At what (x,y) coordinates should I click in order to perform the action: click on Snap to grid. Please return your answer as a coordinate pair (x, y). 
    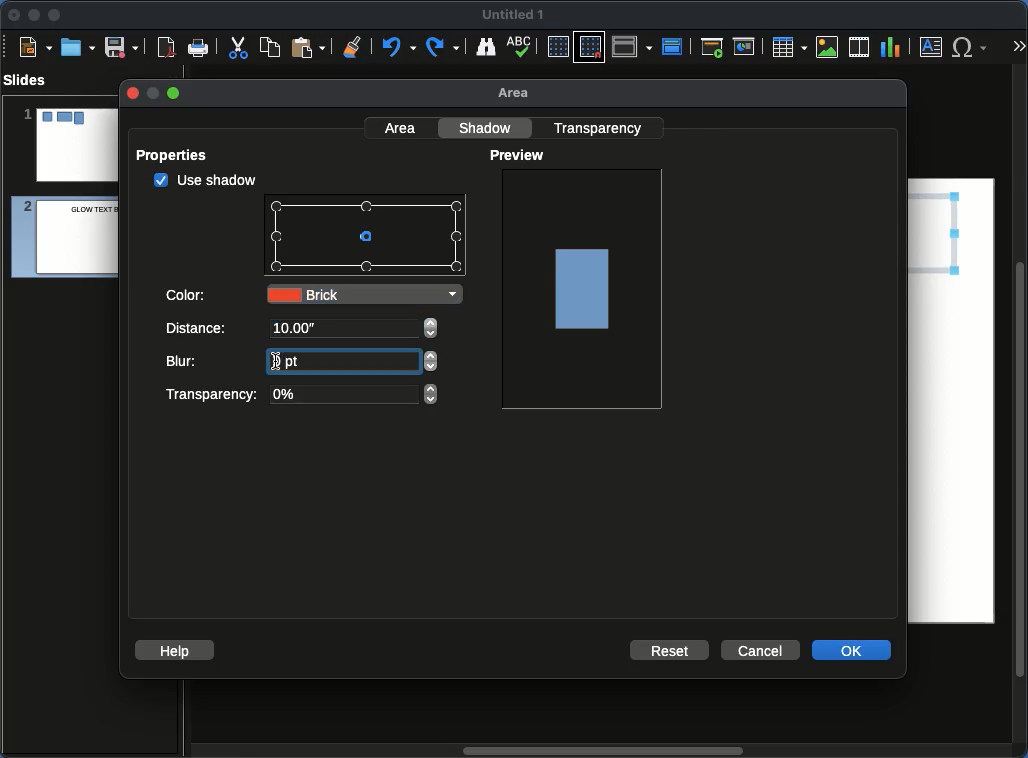
    Looking at the image, I should click on (592, 46).